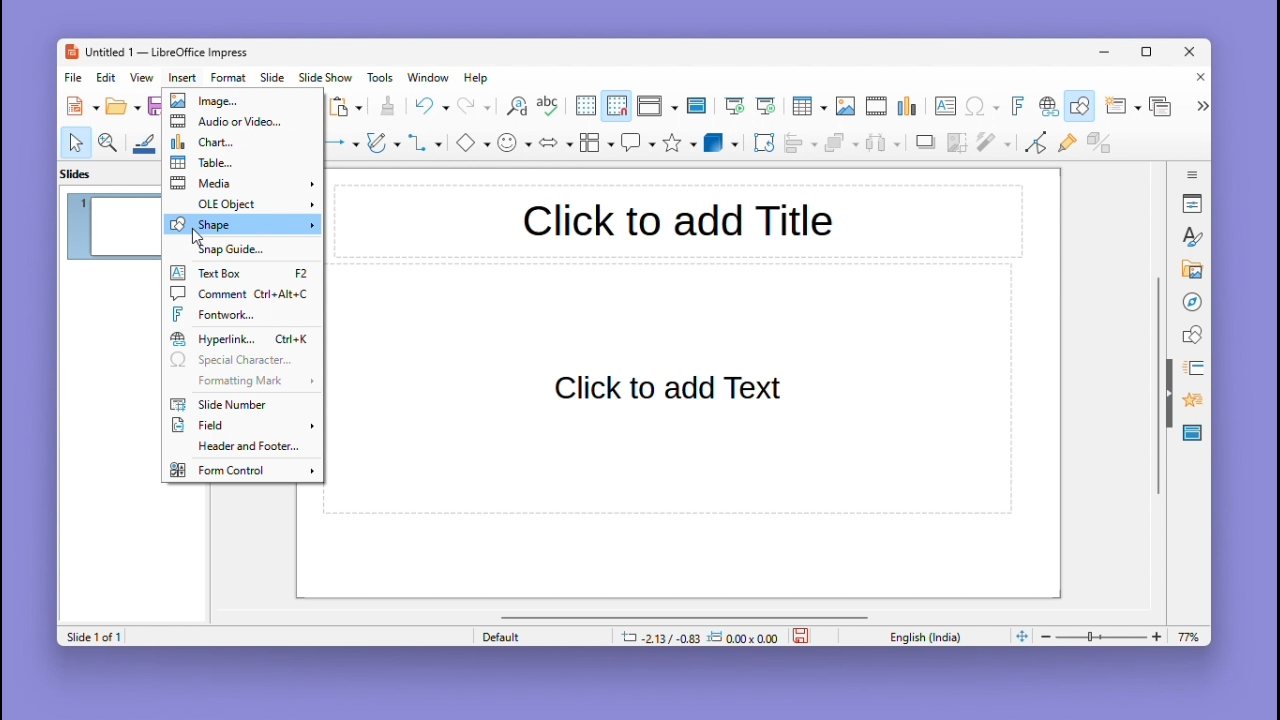  What do you see at coordinates (239, 380) in the screenshot?
I see `Formatting` at bounding box center [239, 380].